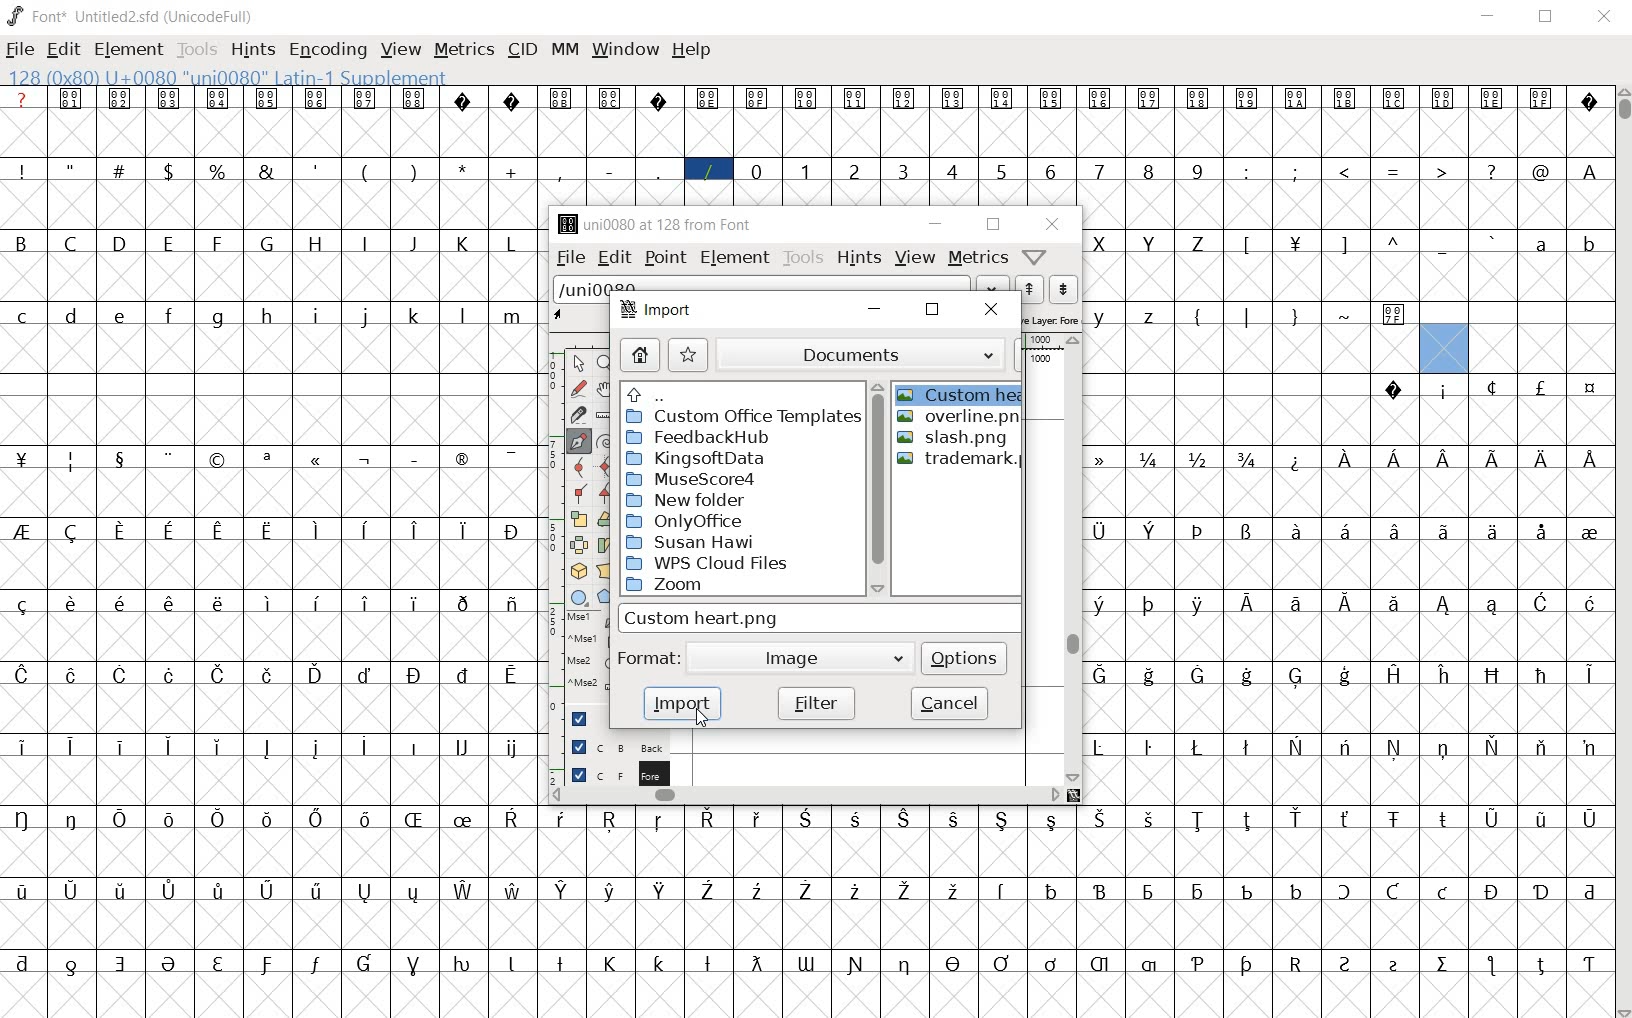  What do you see at coordinates (563, 49) in the screenshot?
I see `MM` at bounding box center [563, 49].